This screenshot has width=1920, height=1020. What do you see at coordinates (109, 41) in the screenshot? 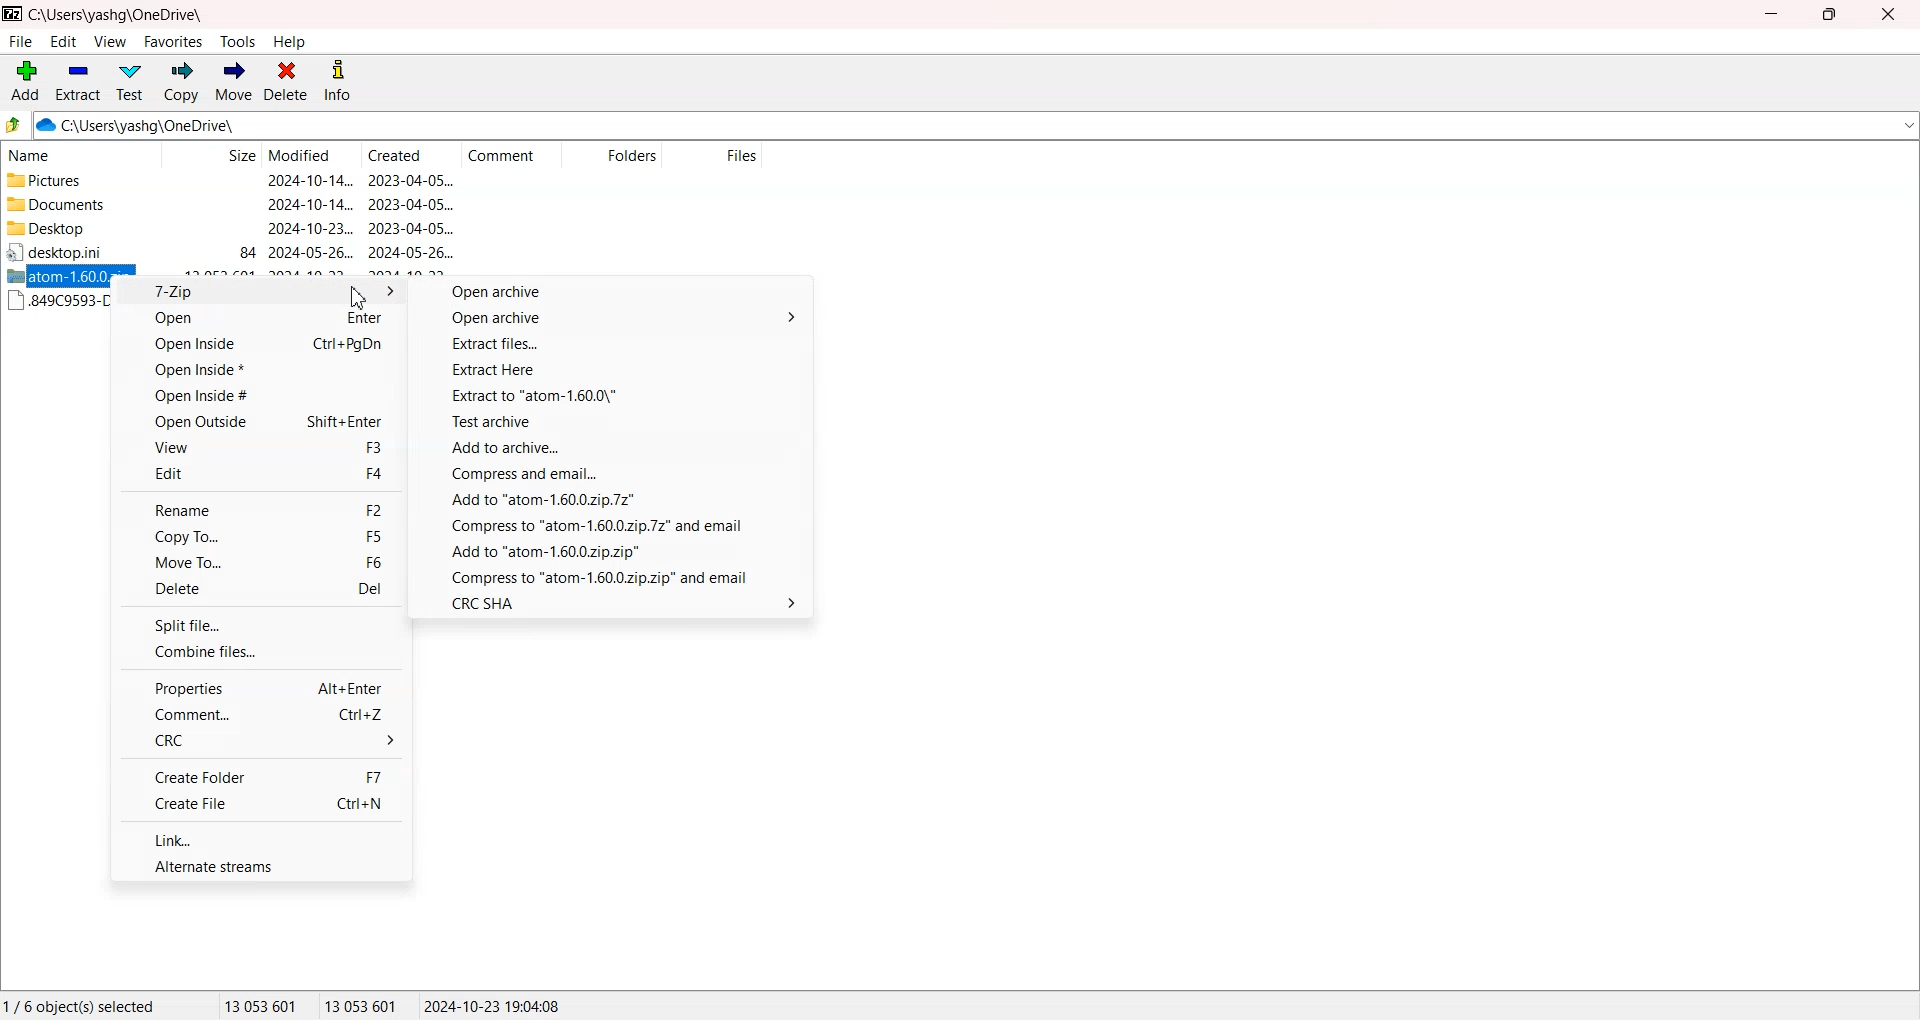
I see `View` at bounding box center [109, 41].